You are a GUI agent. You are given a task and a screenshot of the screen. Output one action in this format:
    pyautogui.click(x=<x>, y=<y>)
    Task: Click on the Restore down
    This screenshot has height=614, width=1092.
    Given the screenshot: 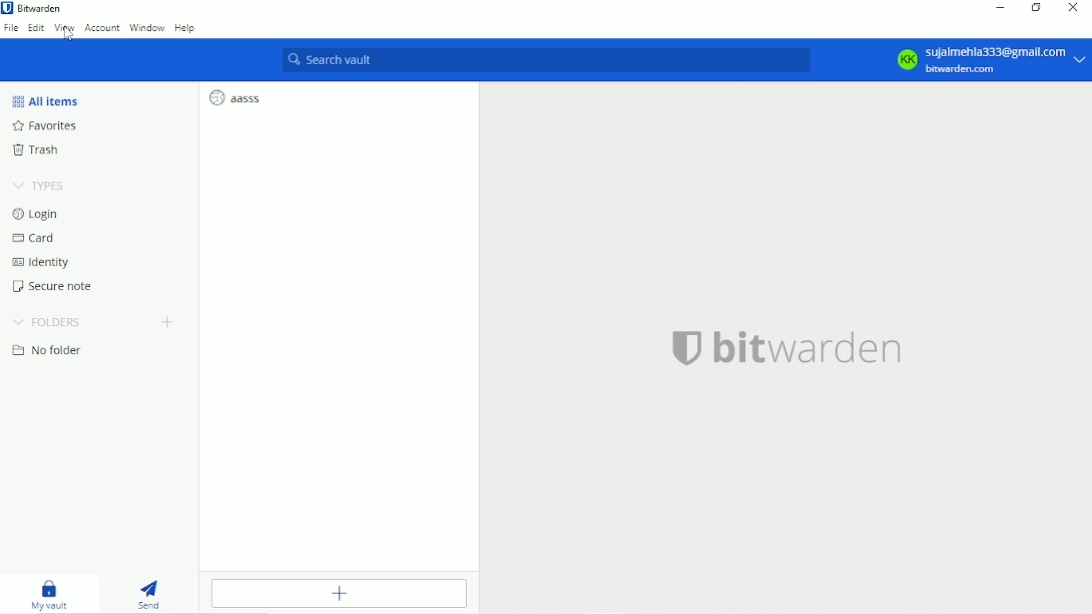 What is the action you would take?
    pyautogui.click(x=1036, y=9)
    